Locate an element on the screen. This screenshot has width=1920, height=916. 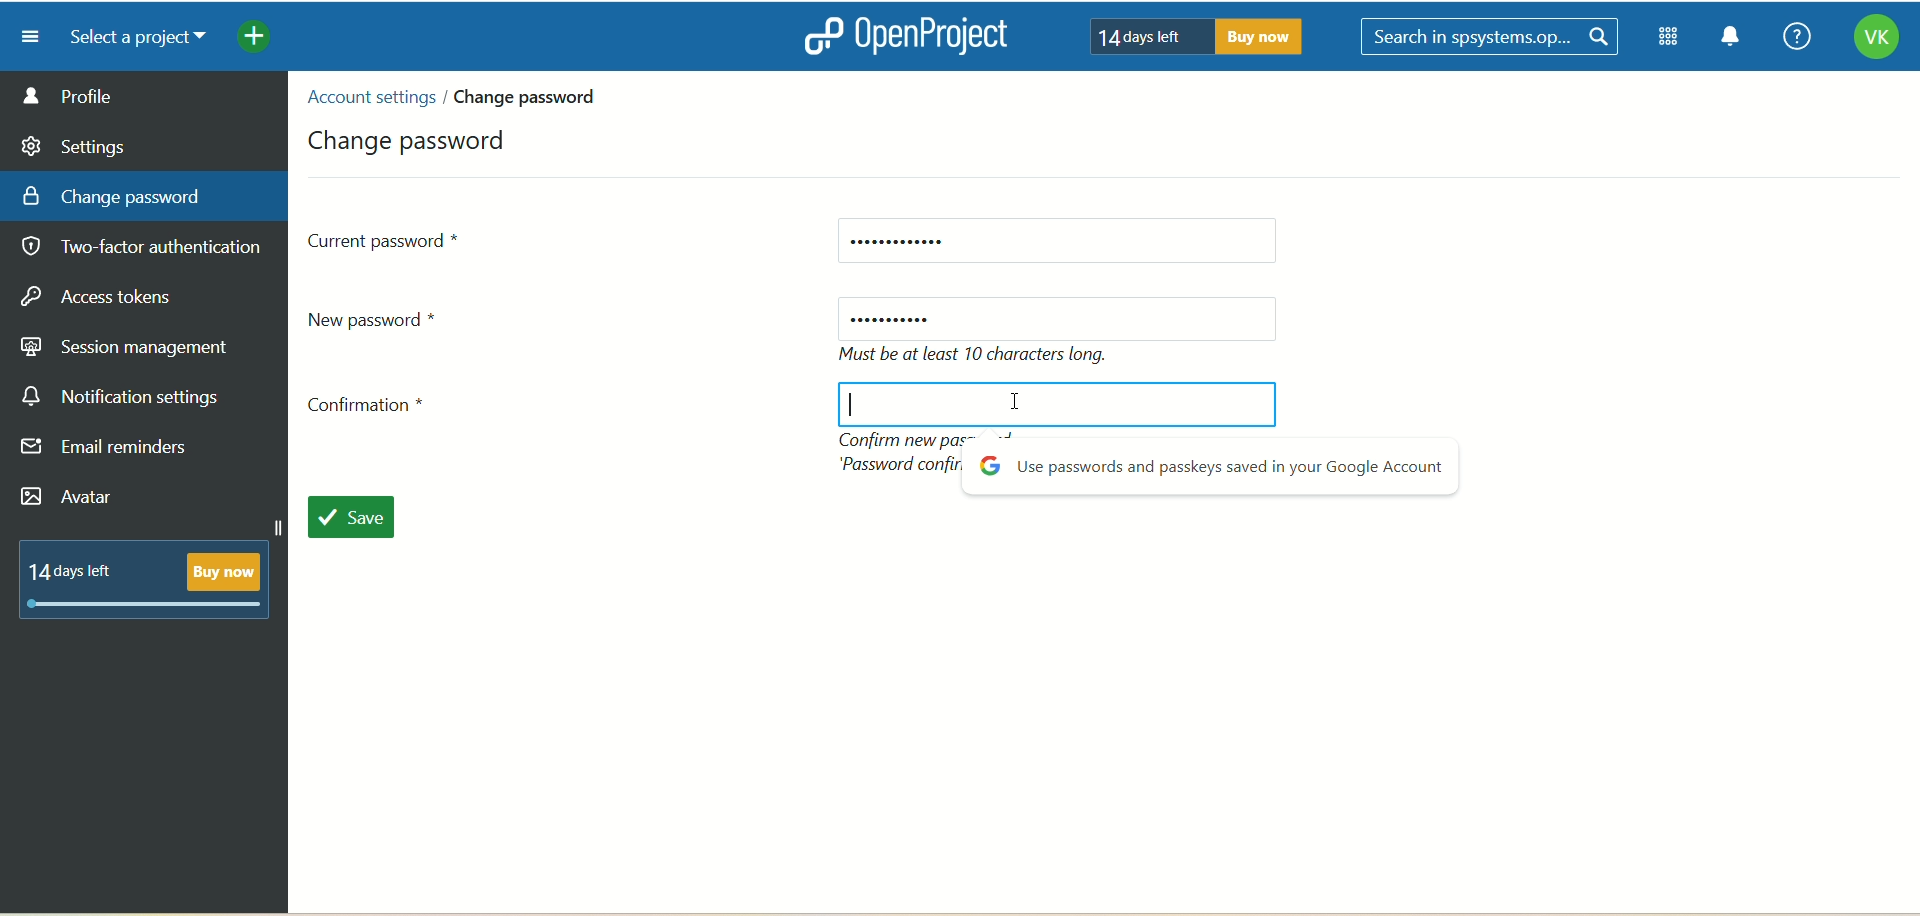
cursor is located at coordinates (1023, 407).